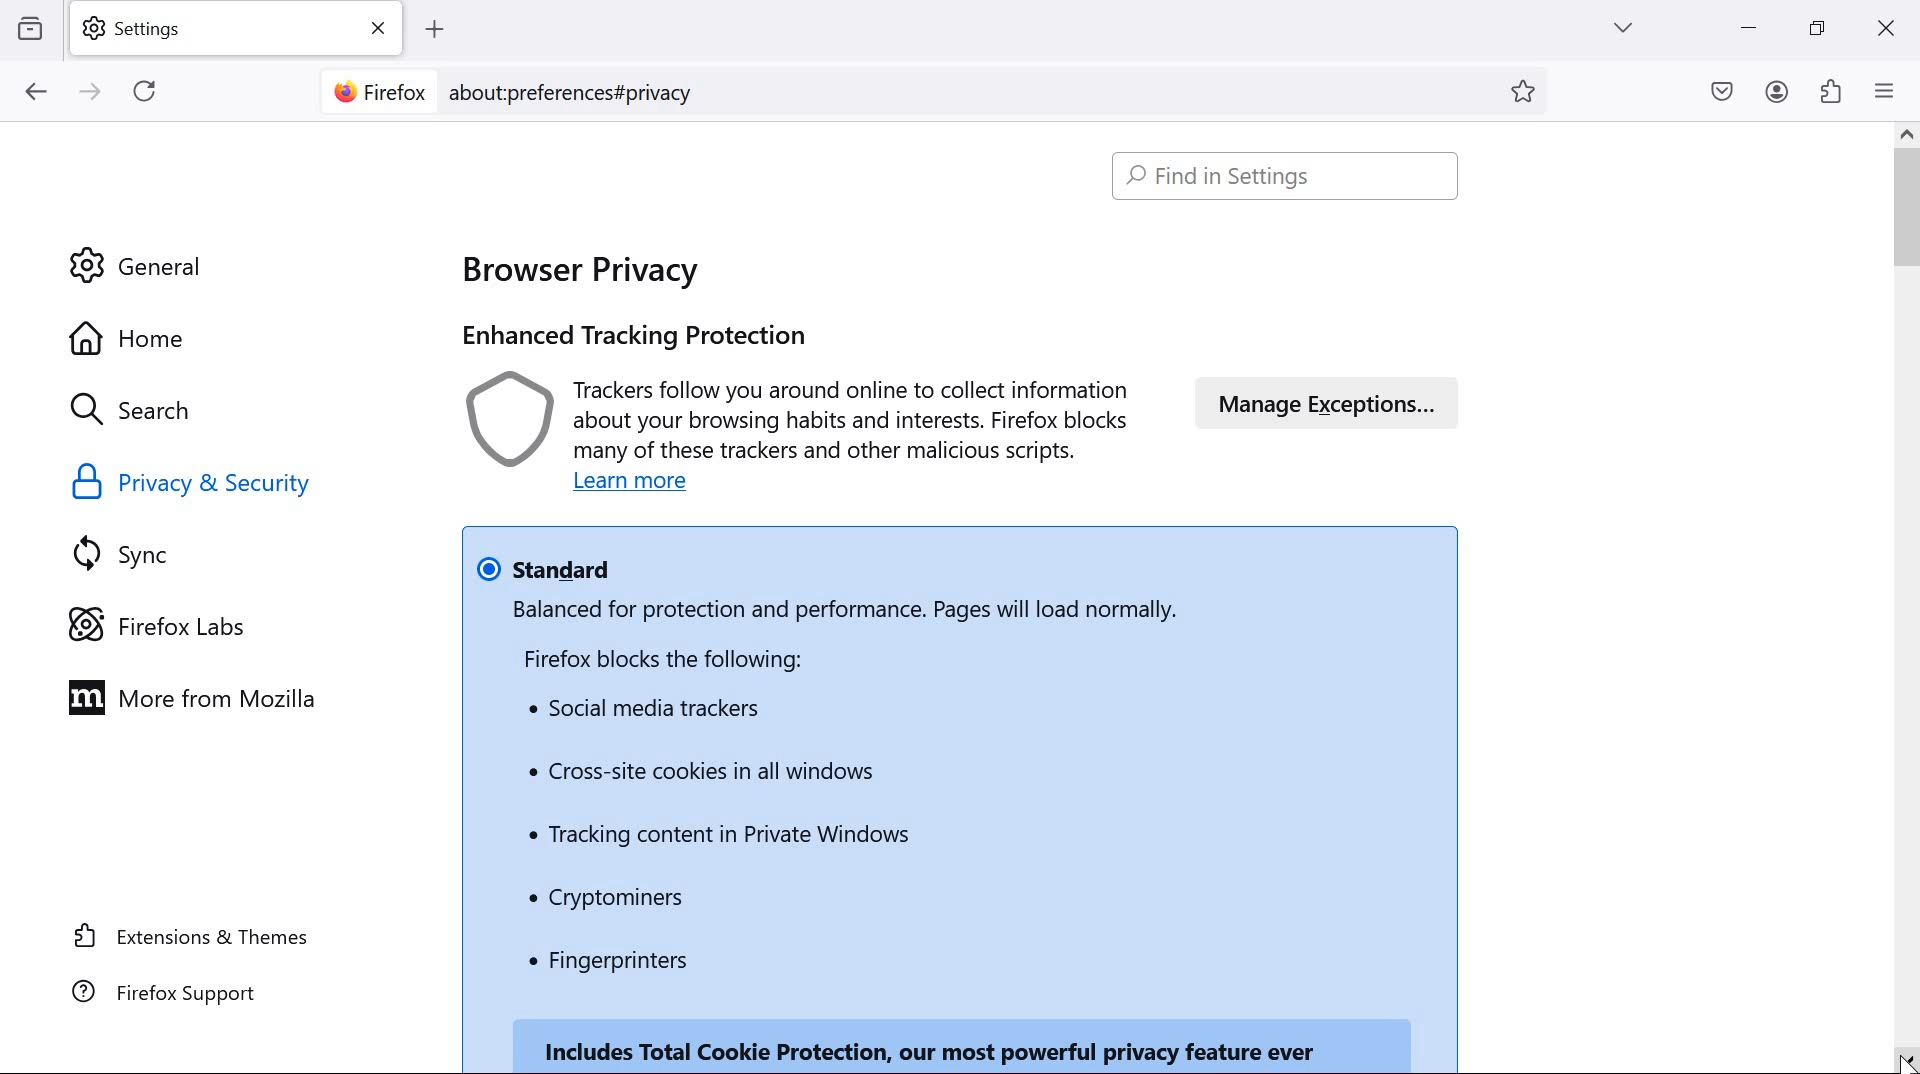 The image size is (1920, 1074). What do you see at coordinates (1884, 31) in the screenshot?
I see `close` at bounding box center [1884, 31].